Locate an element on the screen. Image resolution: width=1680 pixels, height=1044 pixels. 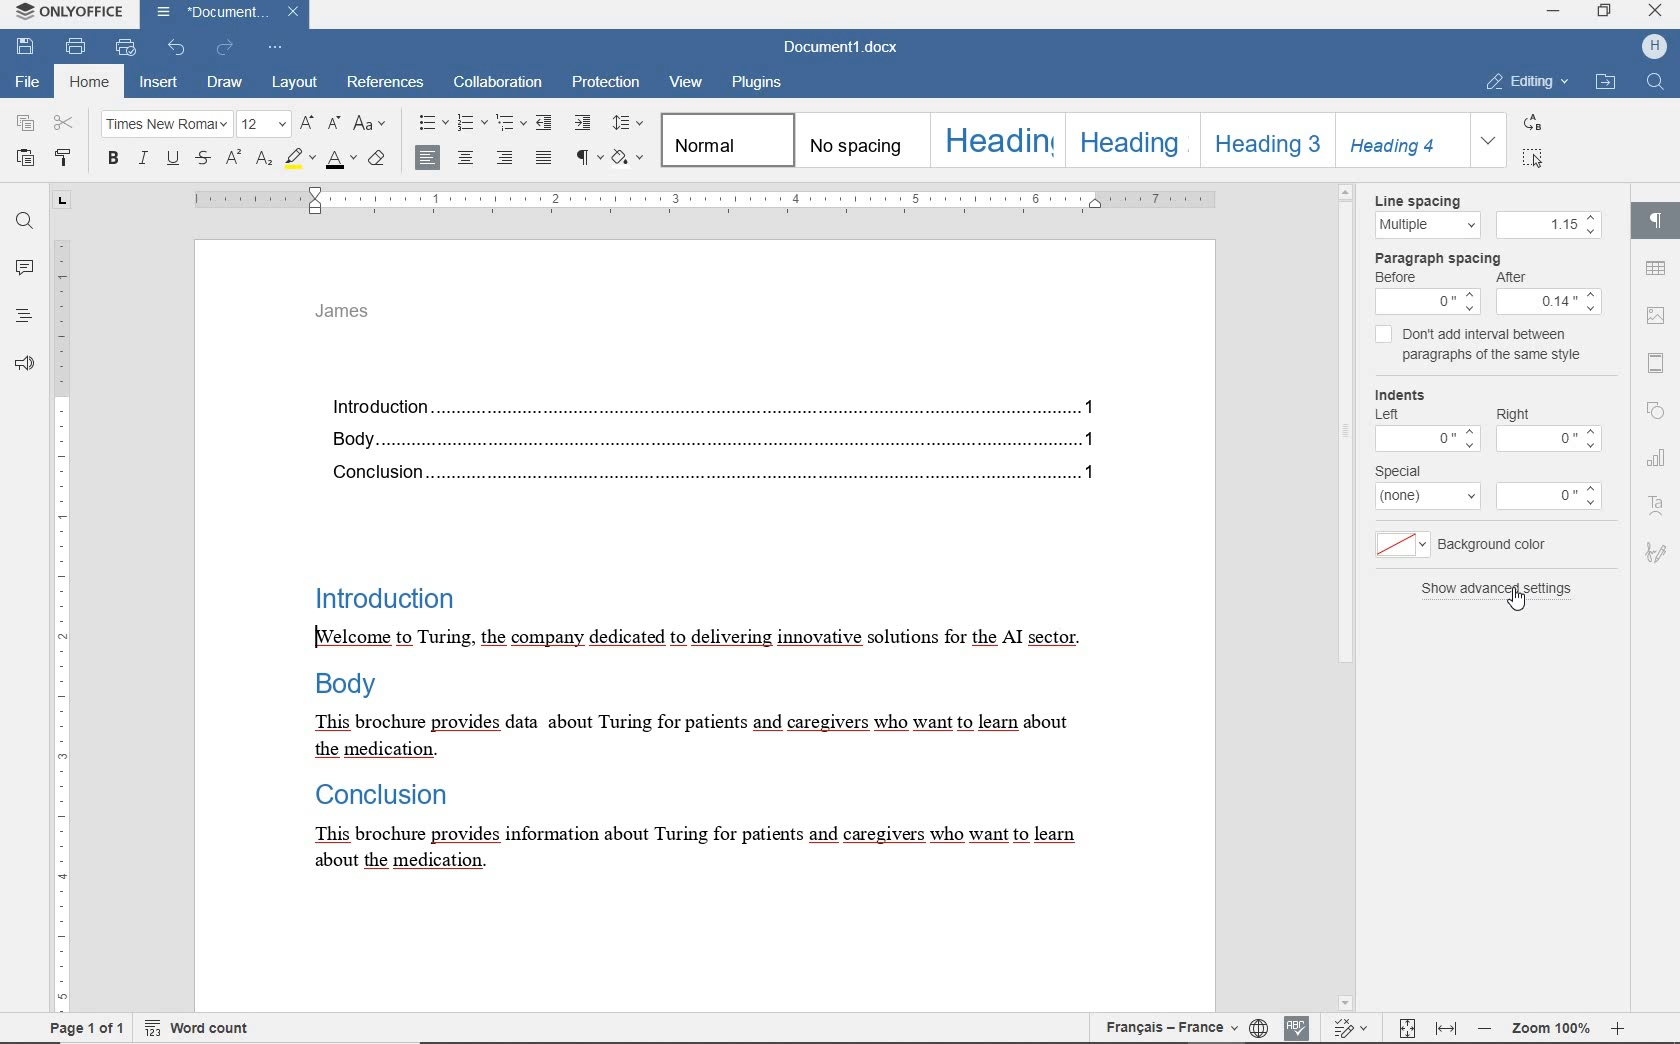
copy style is located at coordinates (63, 158).